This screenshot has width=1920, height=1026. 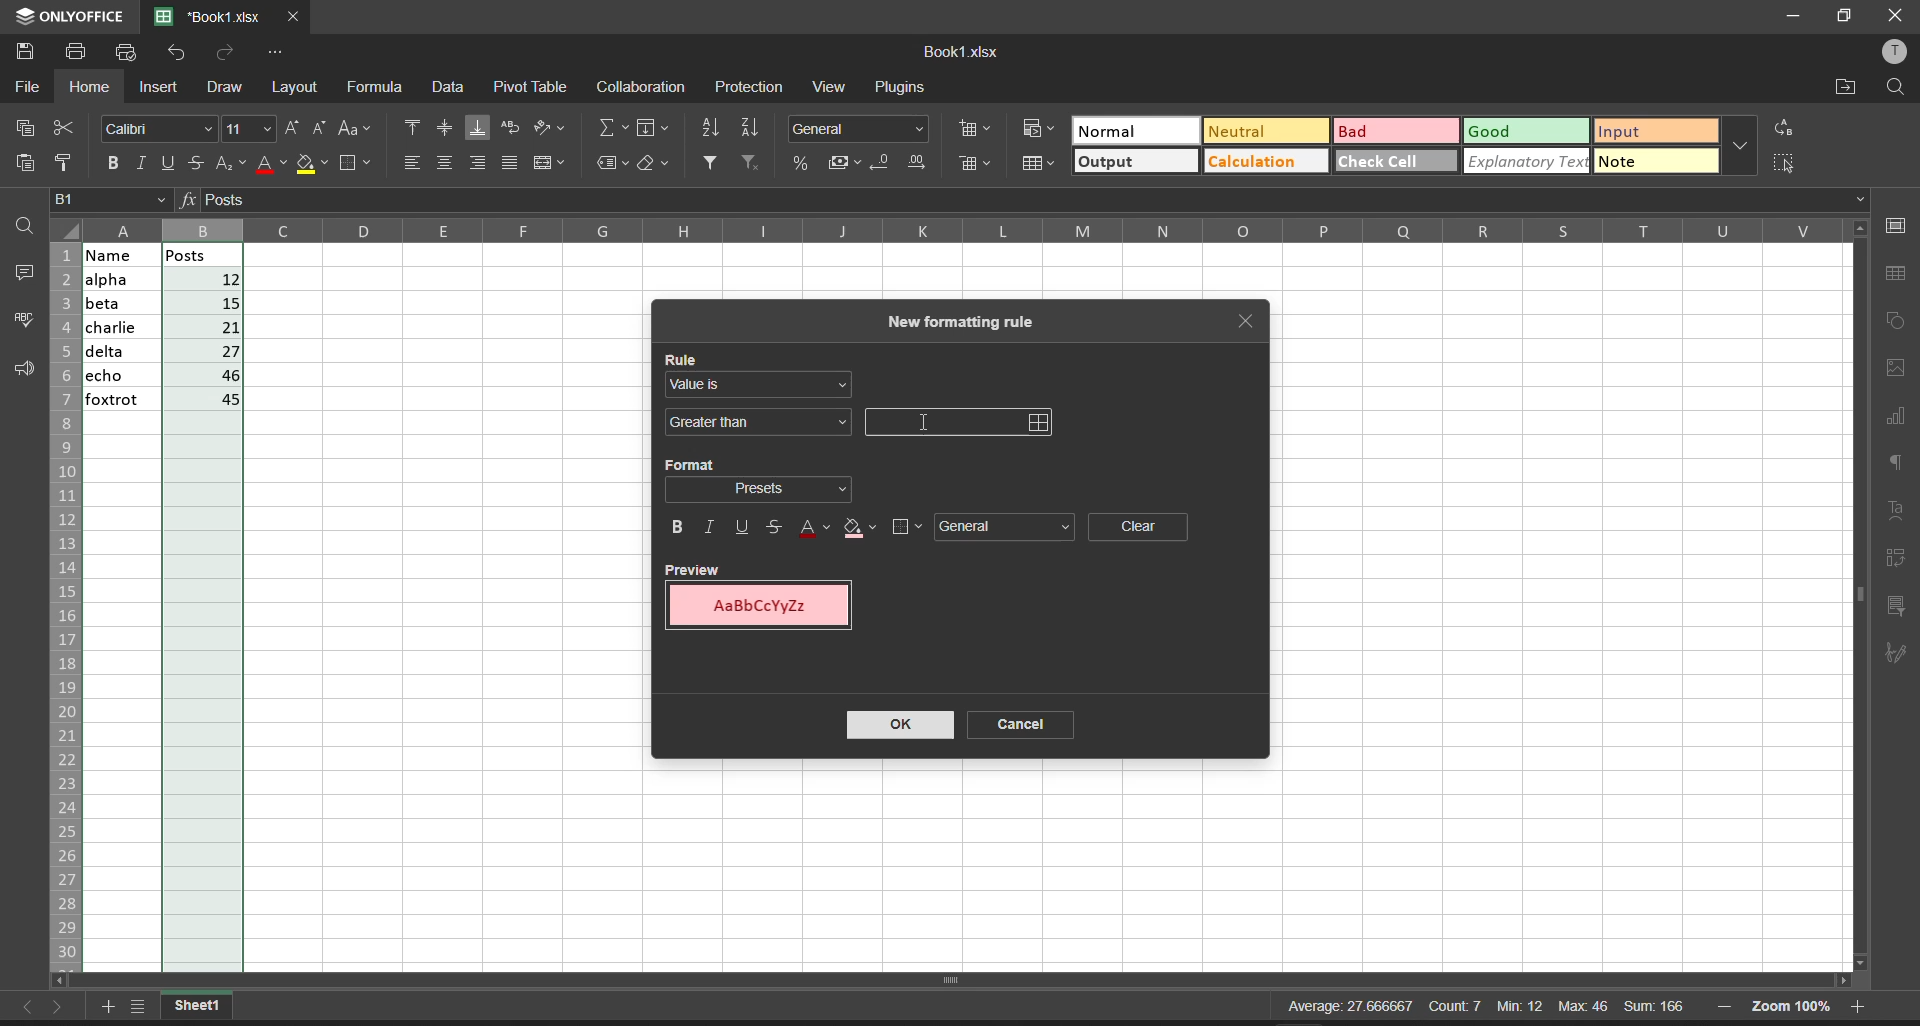 I want to click on scroll up, so click(x=1861, y=231).